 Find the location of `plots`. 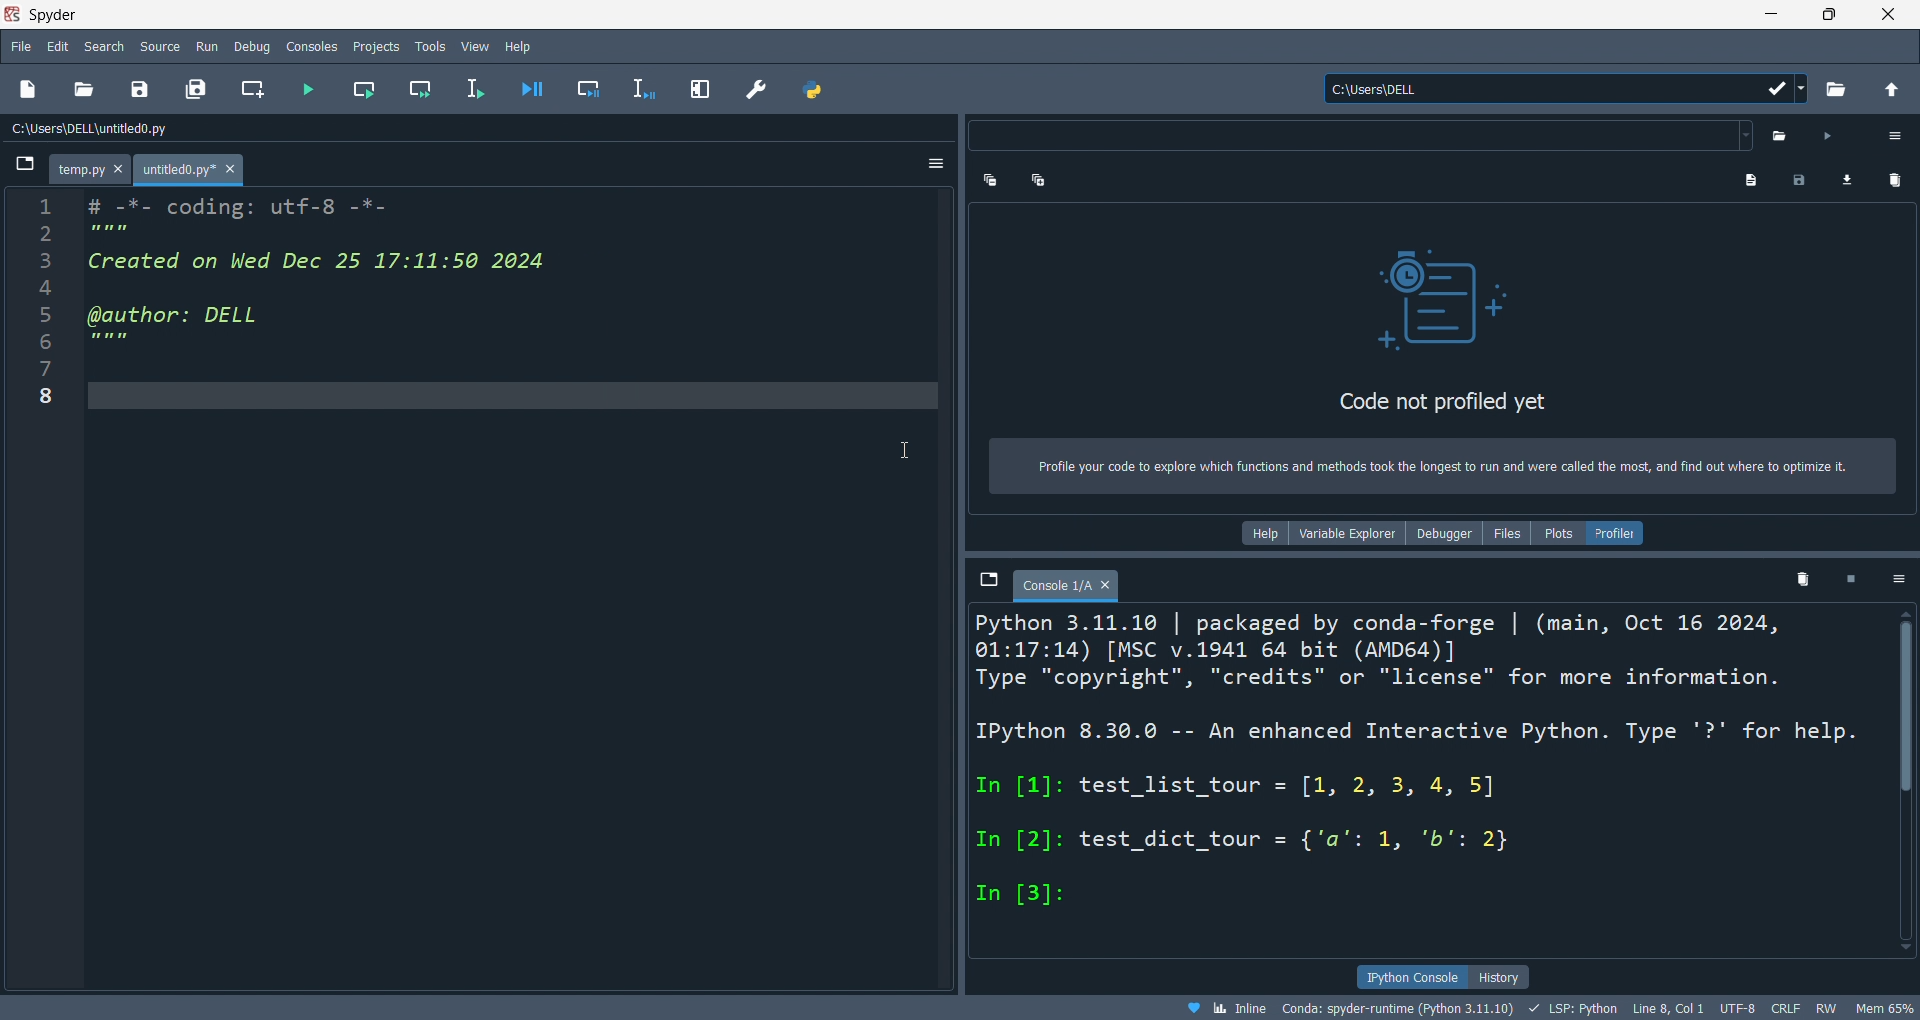

plots is located at coordinates (1559, 533).